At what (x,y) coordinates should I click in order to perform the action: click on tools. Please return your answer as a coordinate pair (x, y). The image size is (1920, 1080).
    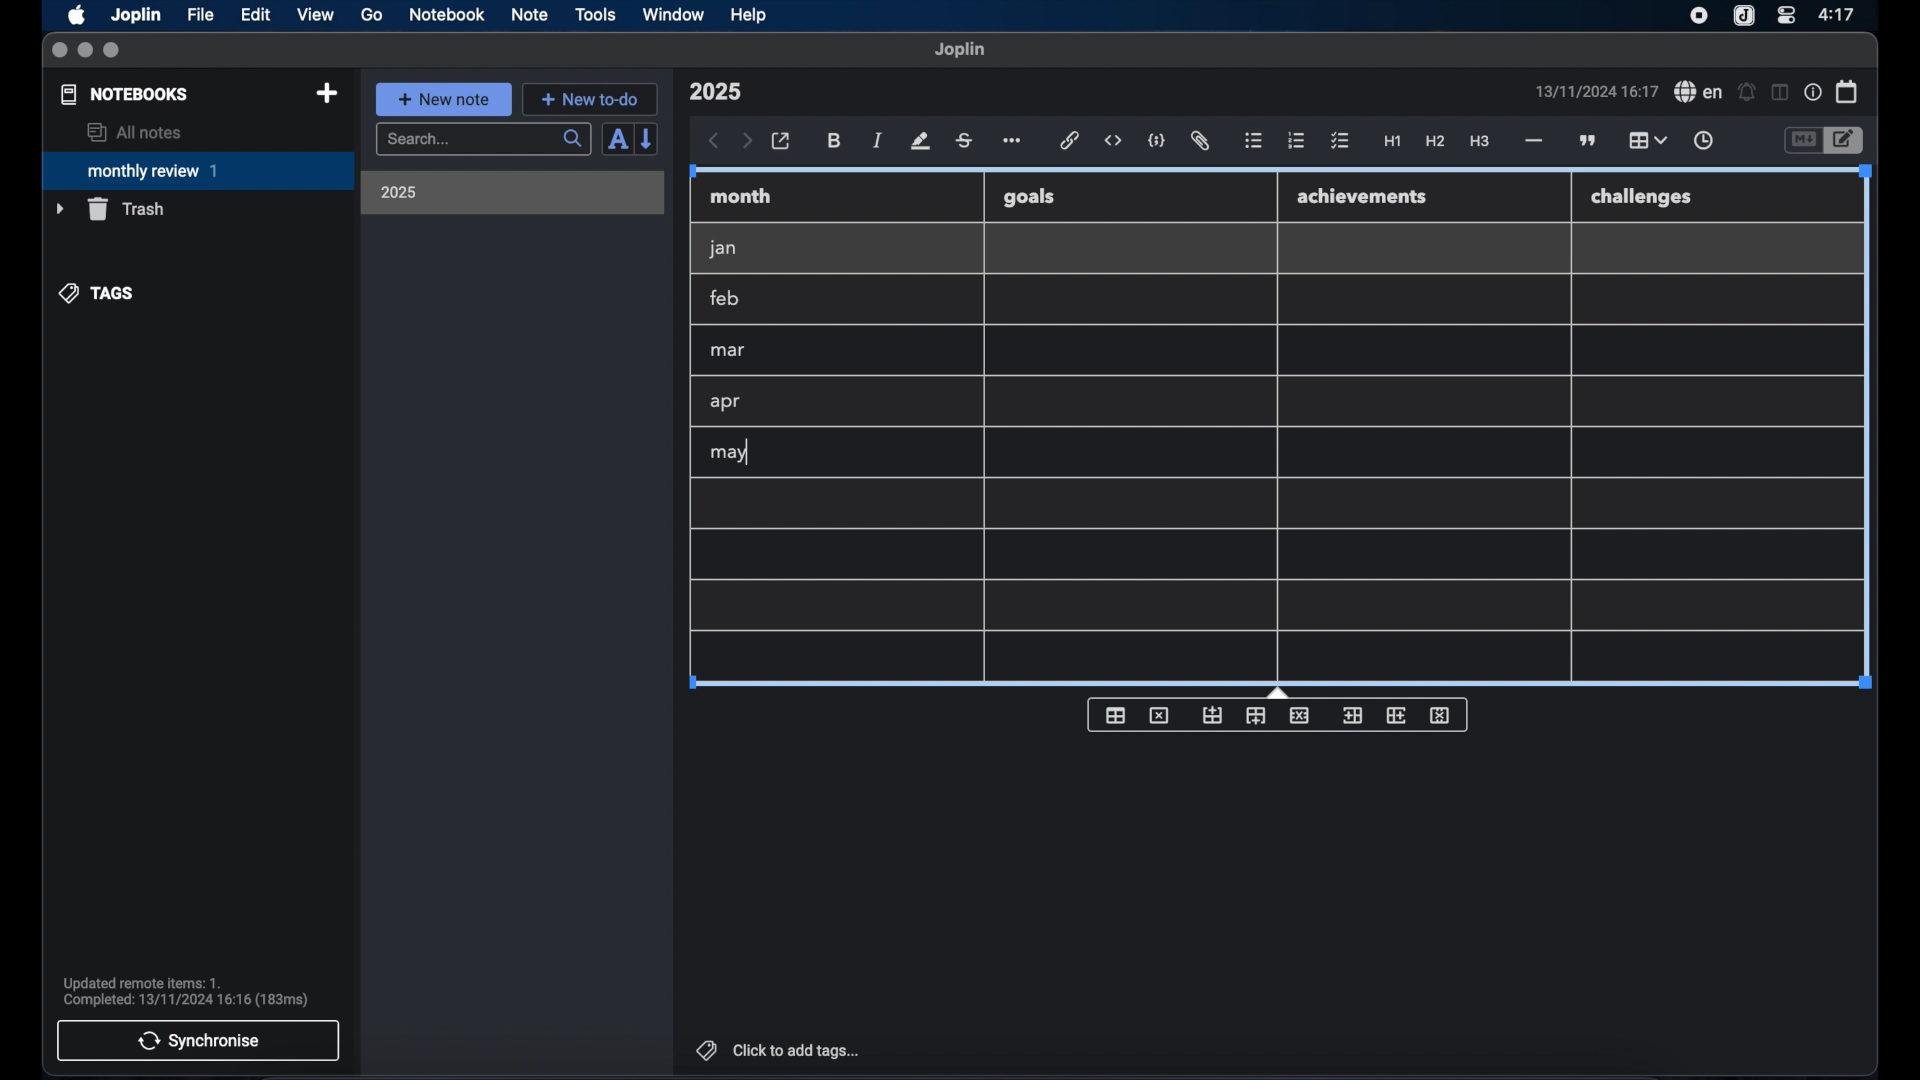
    Looking at the image, I should click on (595, 14).